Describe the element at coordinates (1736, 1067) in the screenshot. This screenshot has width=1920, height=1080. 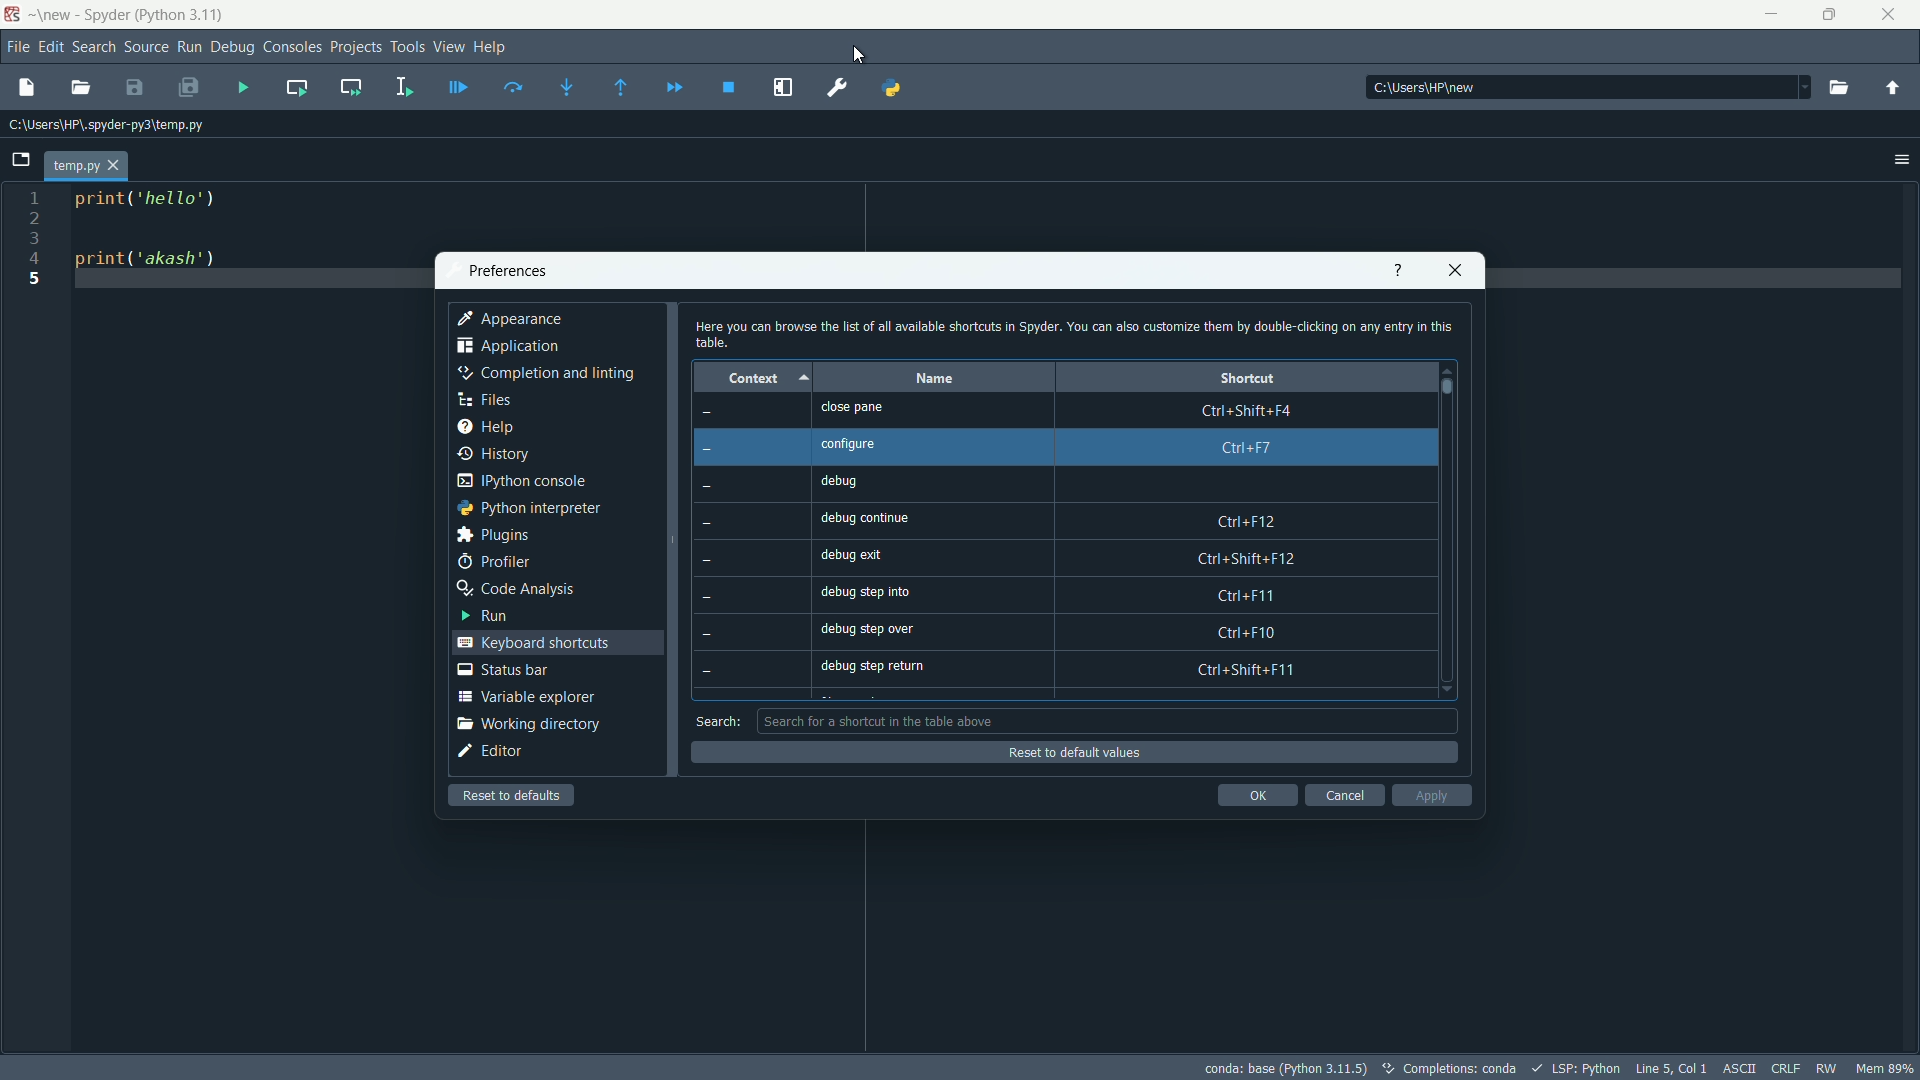
I see `file encoding` at that location.